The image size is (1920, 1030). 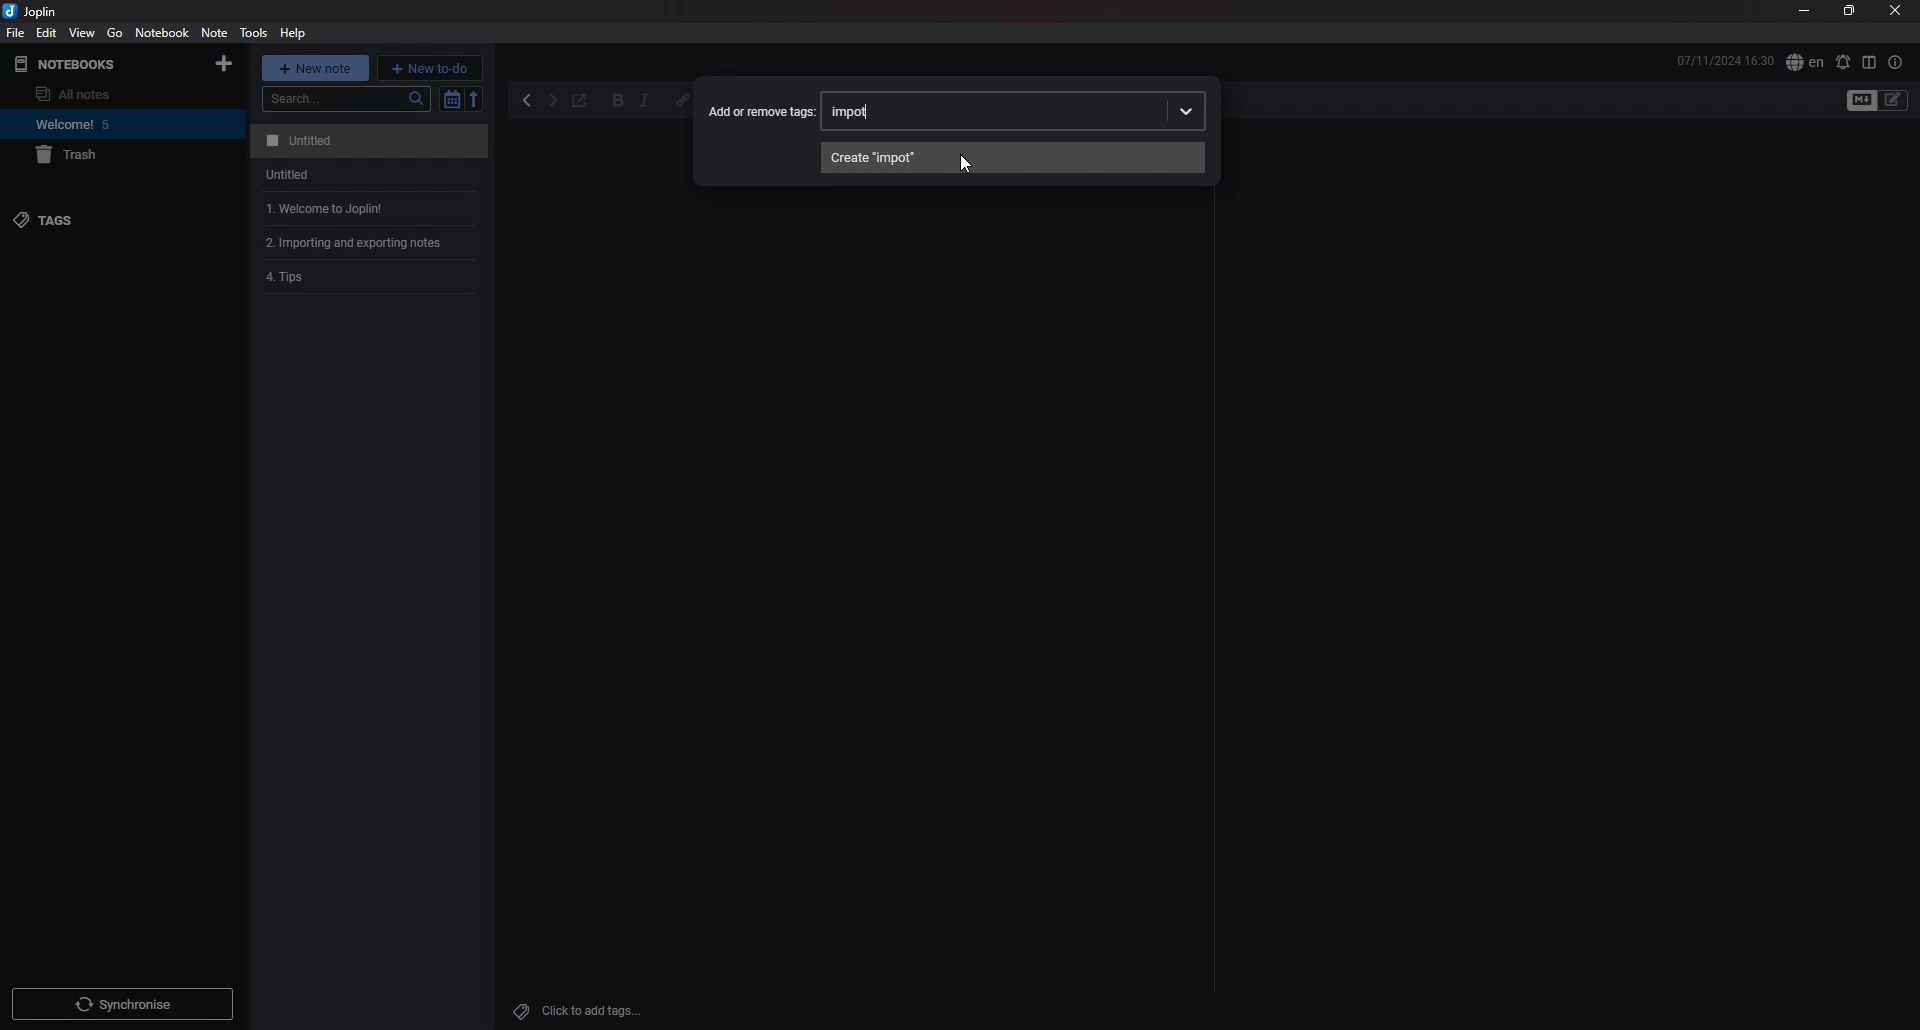 What do you see at coordinates (83, 33) in the screenshot?
I see `view` at bounding box center [83, 33].